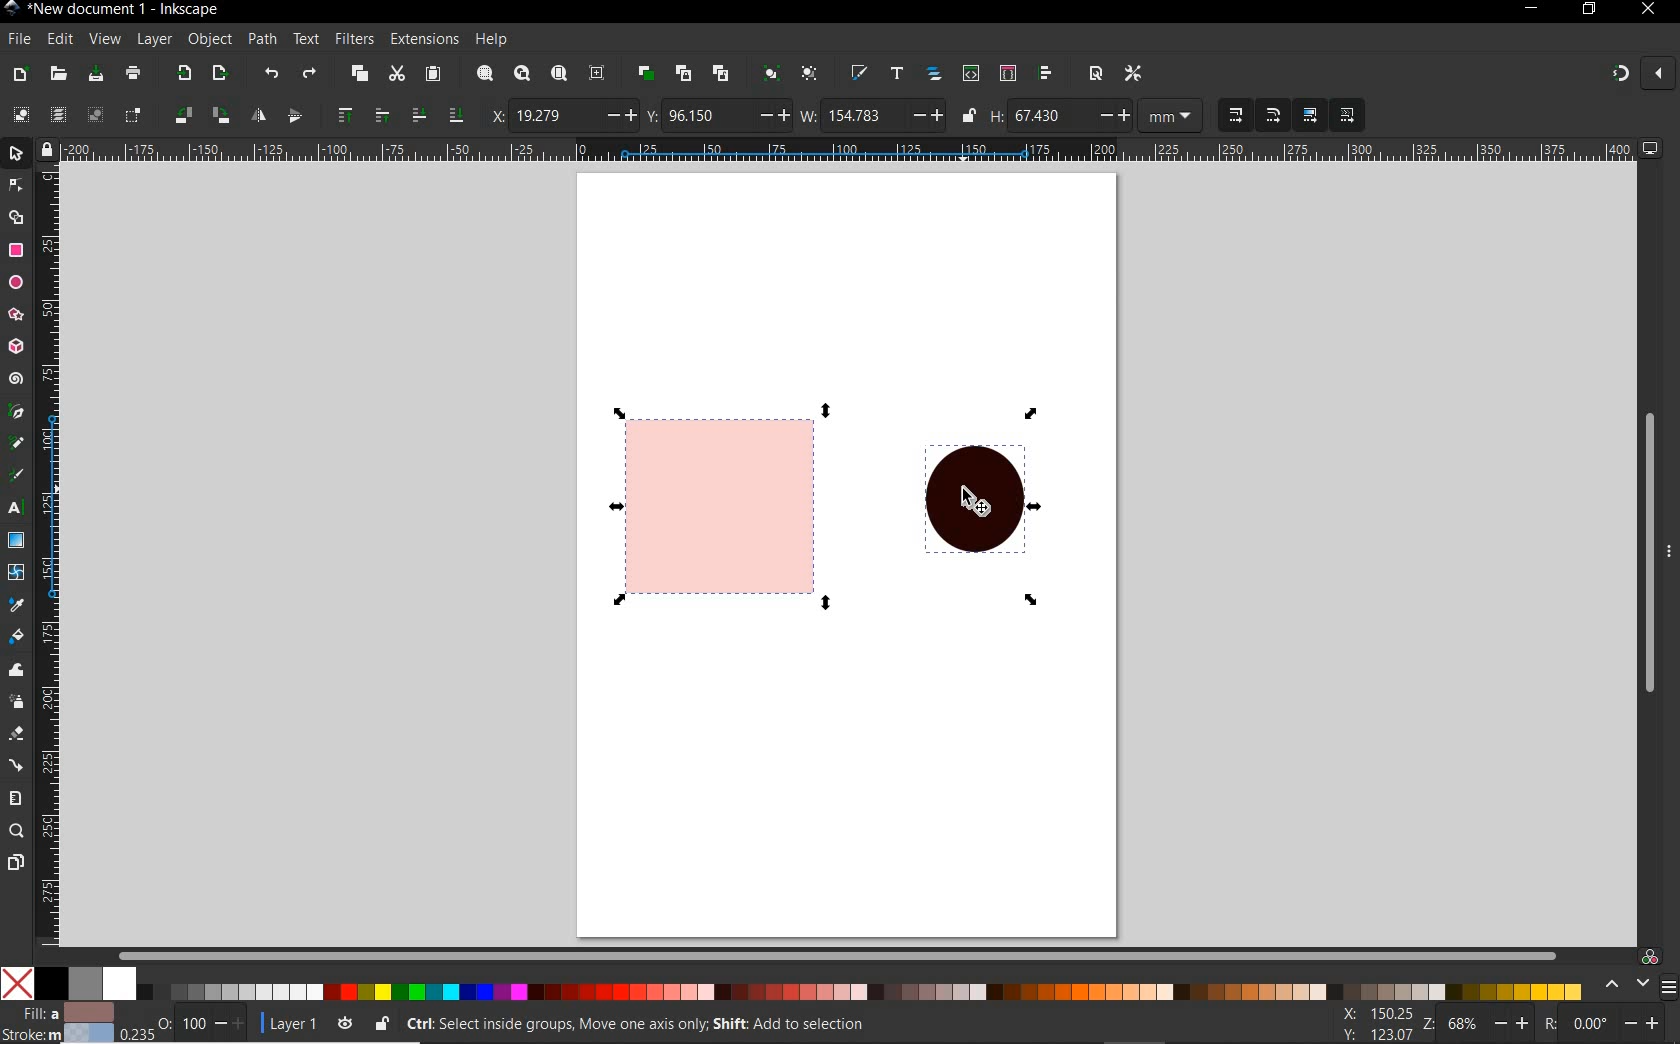  Describe the element at coordinates (1311, 114) in the screenshot. I see `move gradient` at that location.